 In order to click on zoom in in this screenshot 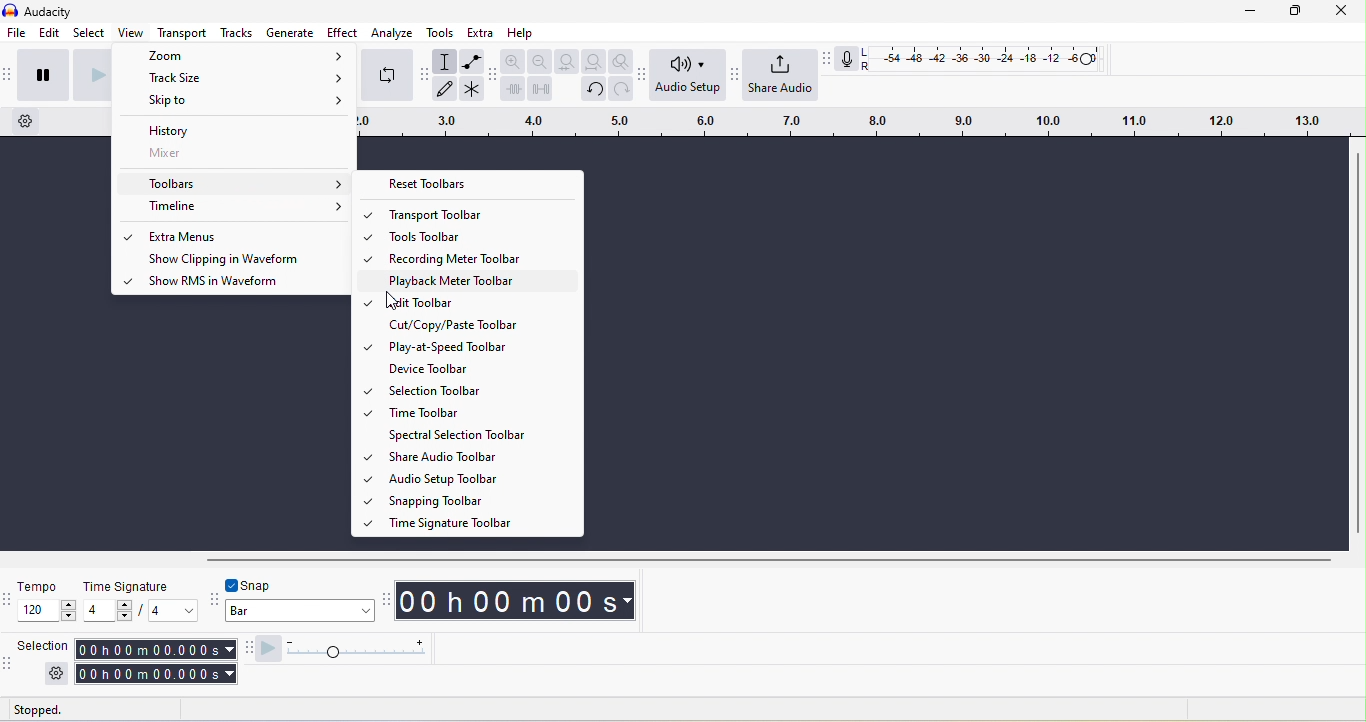, I will do `click(513, 60)`.